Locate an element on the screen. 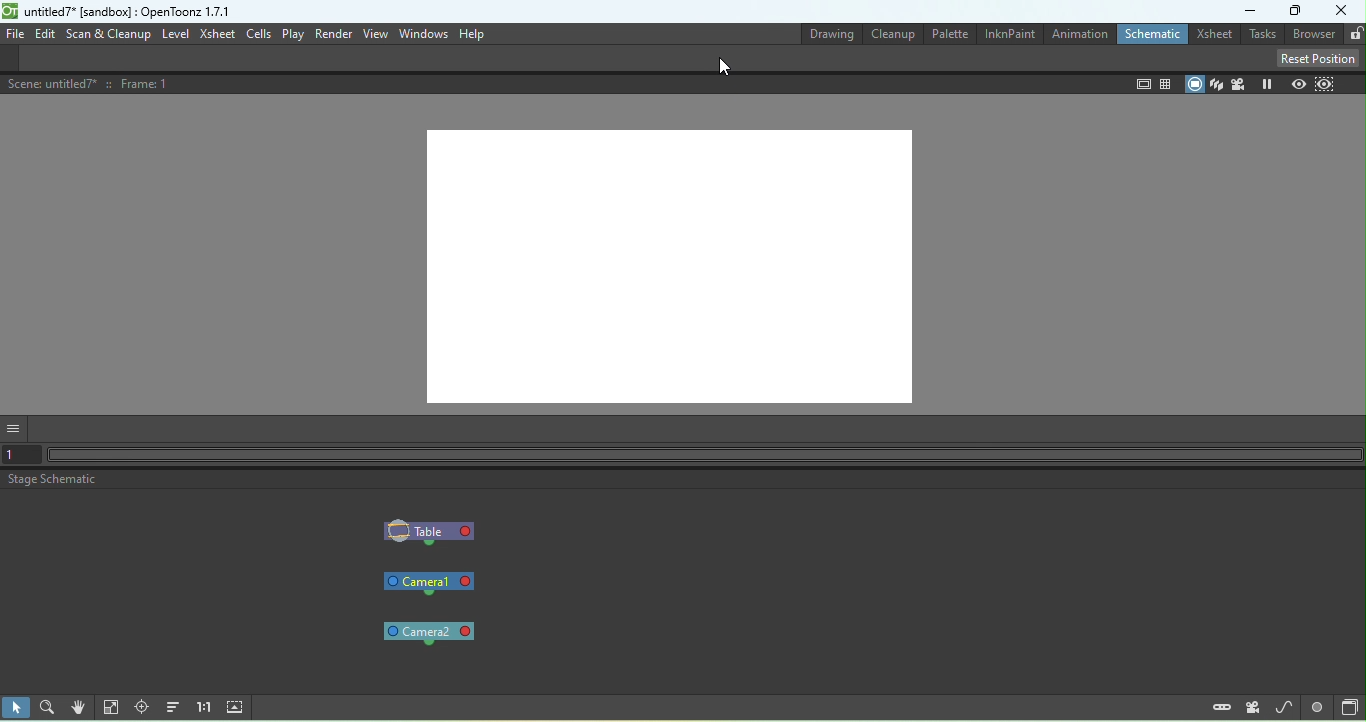 The height and width of the screenshot is (722, 1366). Scan & Cleanup is located at coordinates (111, 35).